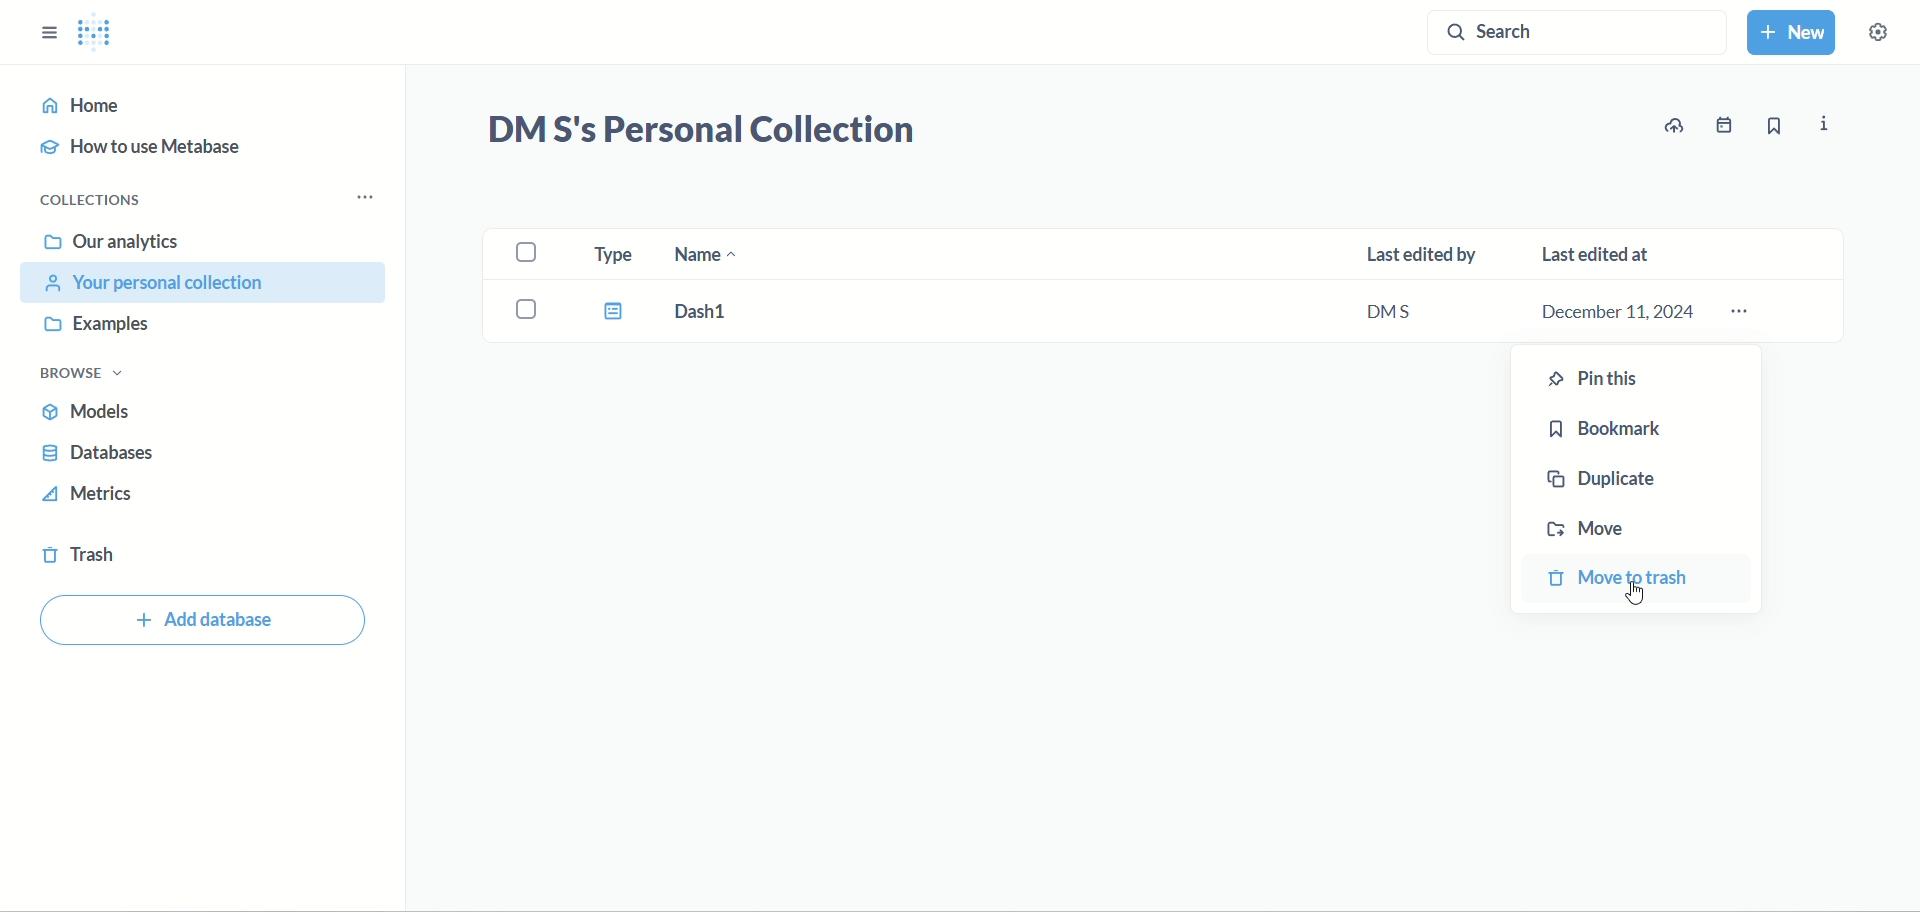  What do you see at coordinates (105, 326) in the screenshot?
I see `examples` at bounding box center [105, 326].